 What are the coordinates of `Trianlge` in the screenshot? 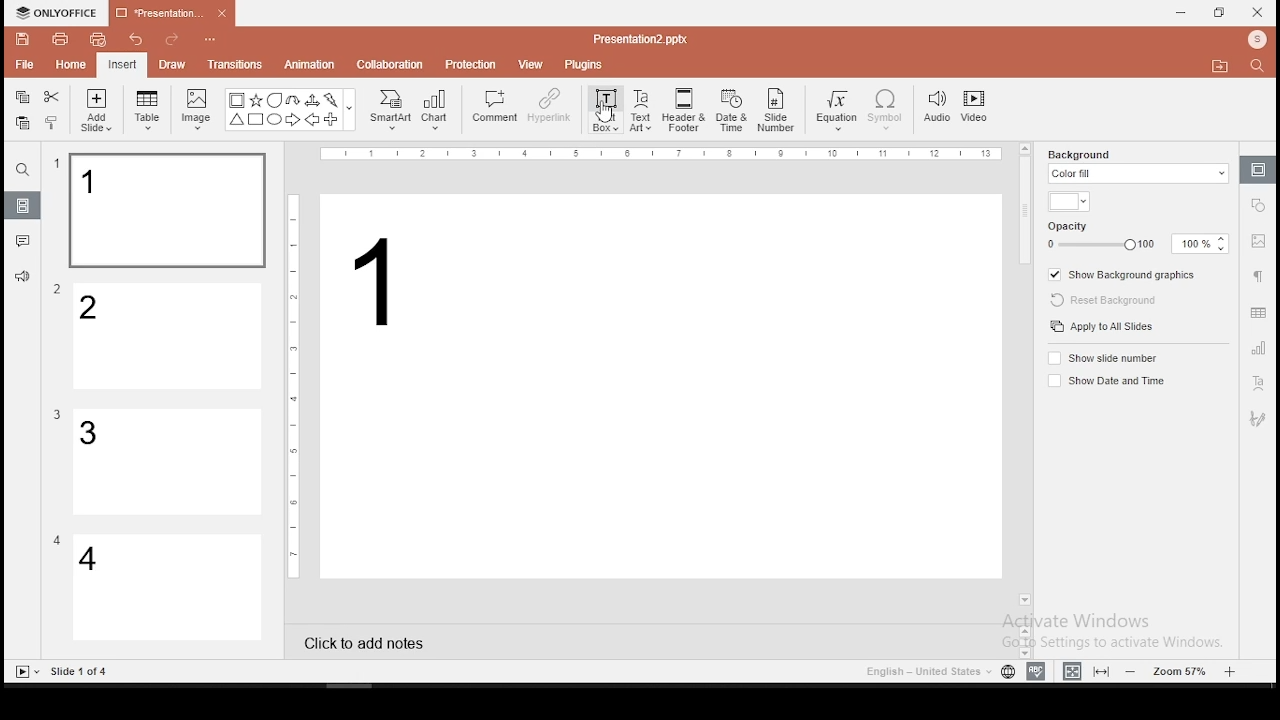 It's located at (236, 120).